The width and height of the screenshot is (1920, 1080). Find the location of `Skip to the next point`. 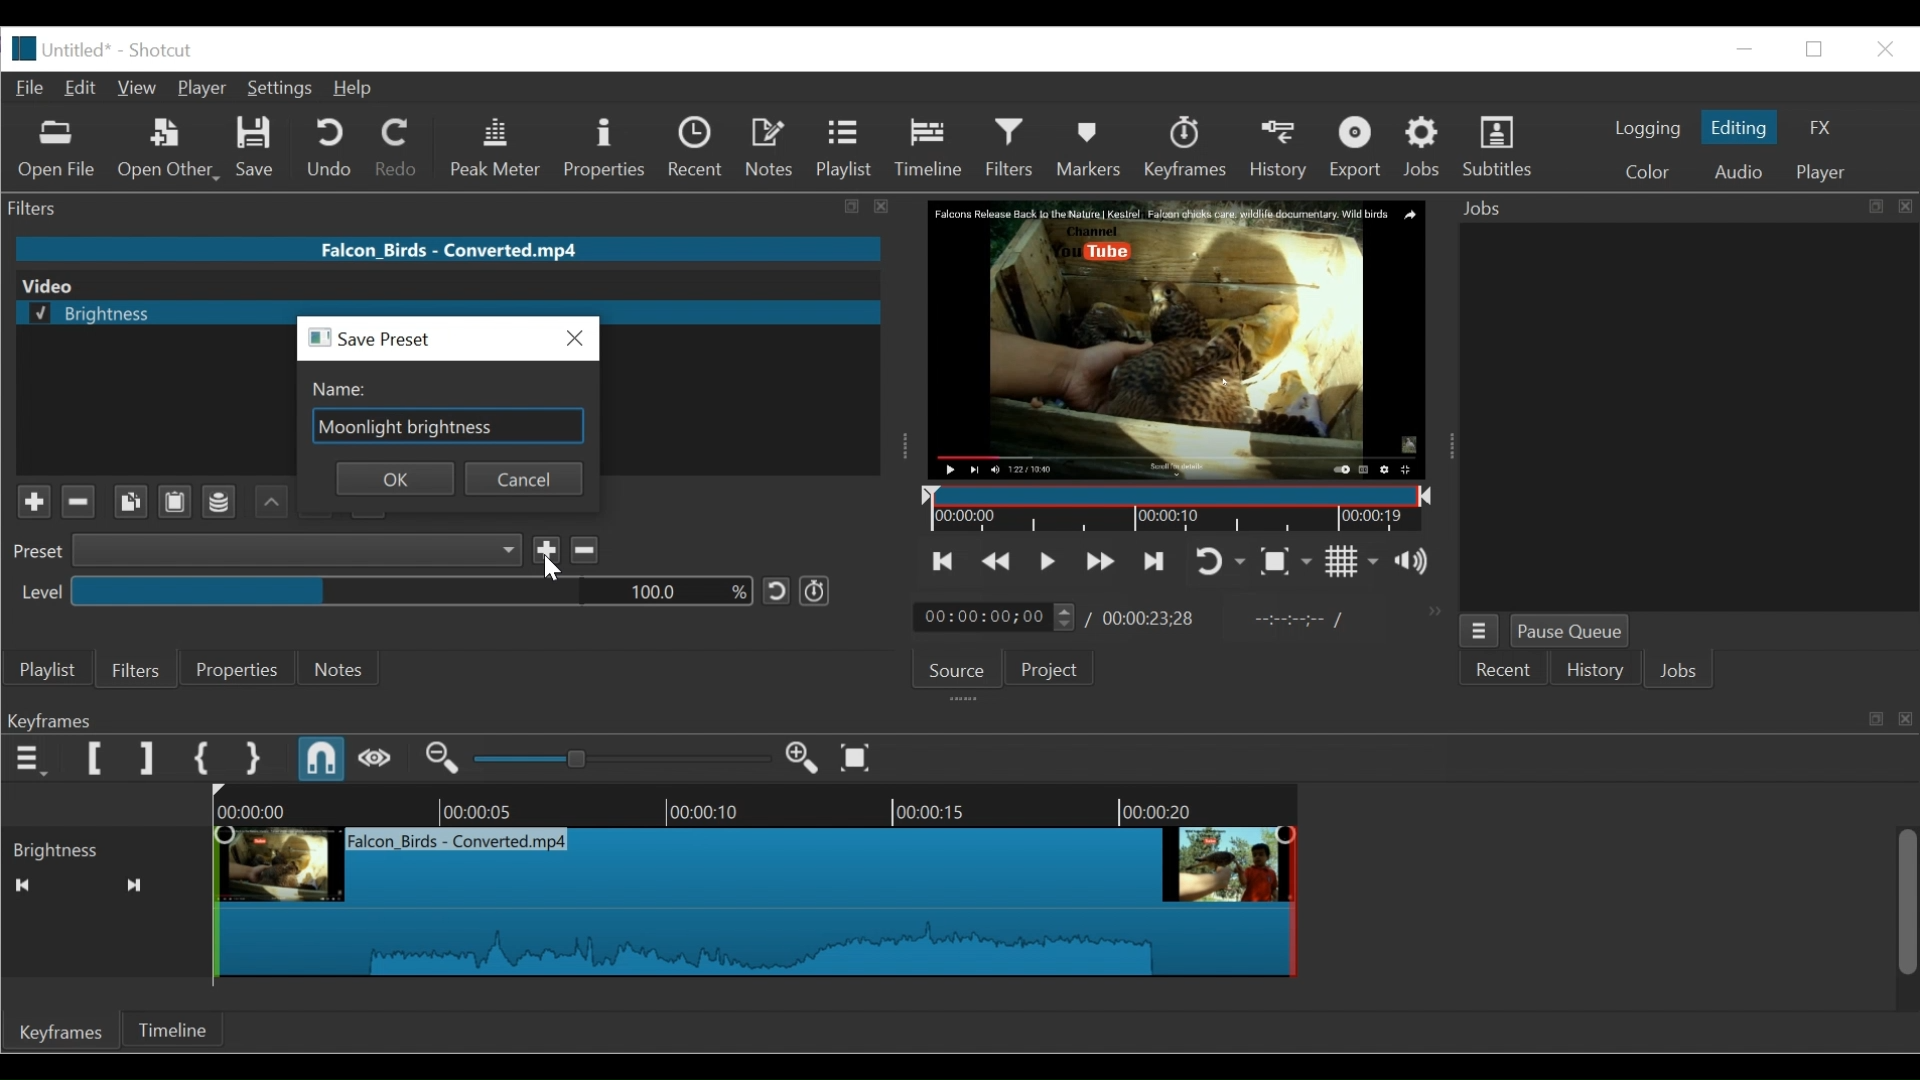

Skip to the next point is located at coordinates (1150, 563).